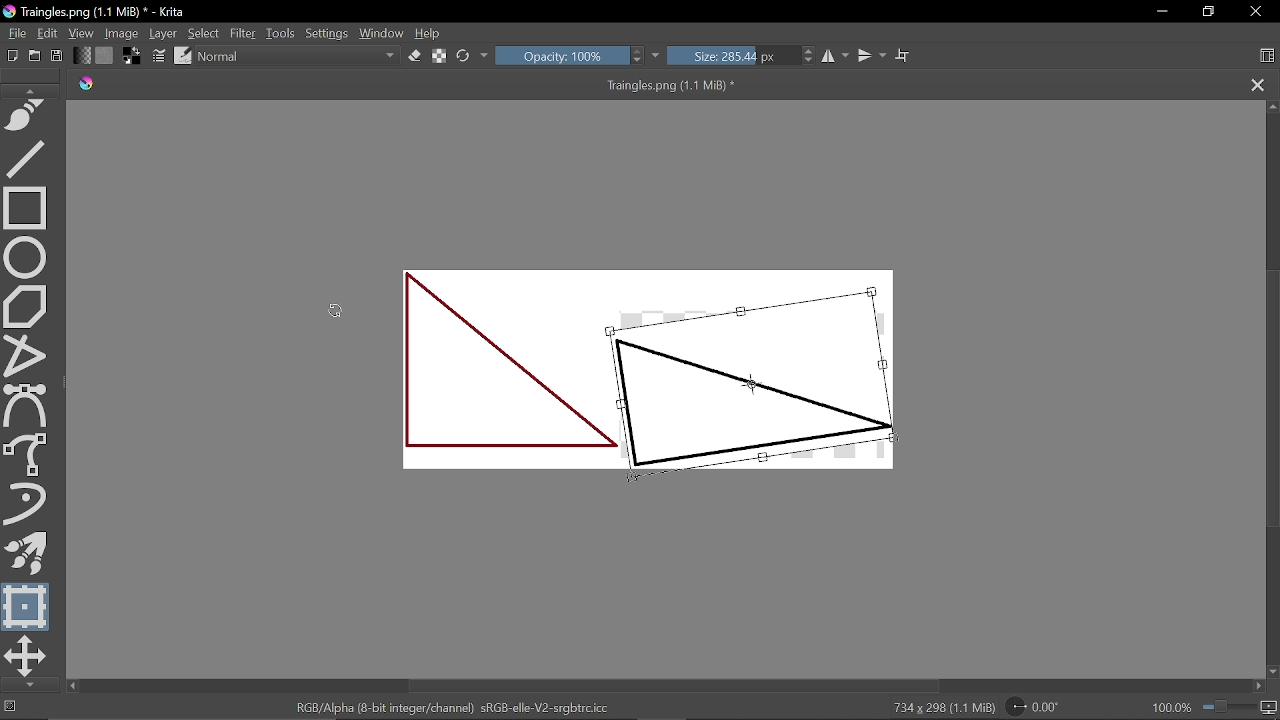  What do you see at coordinates (83, 34) in the screenshot?
I see `View` at bounding box center [83, 34].